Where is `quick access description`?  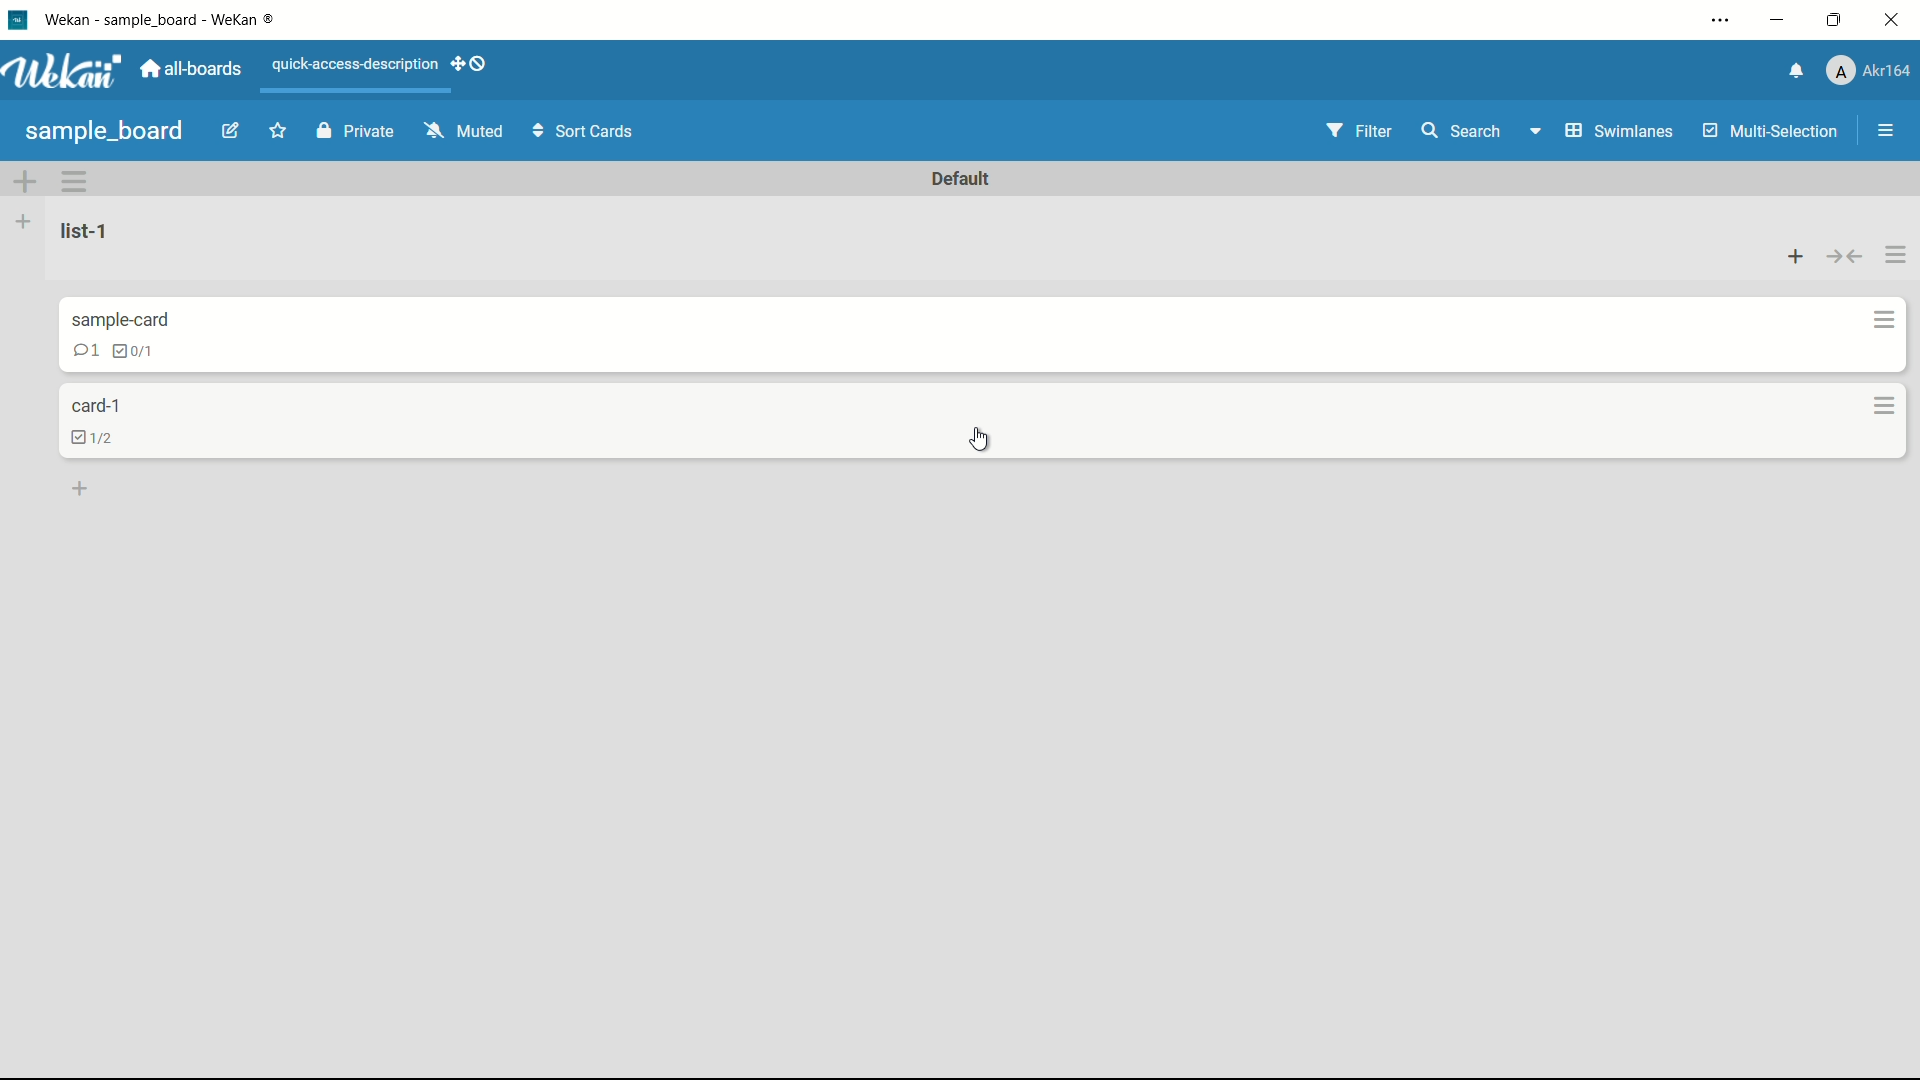 quick access description is located at coordinates (385, 67).